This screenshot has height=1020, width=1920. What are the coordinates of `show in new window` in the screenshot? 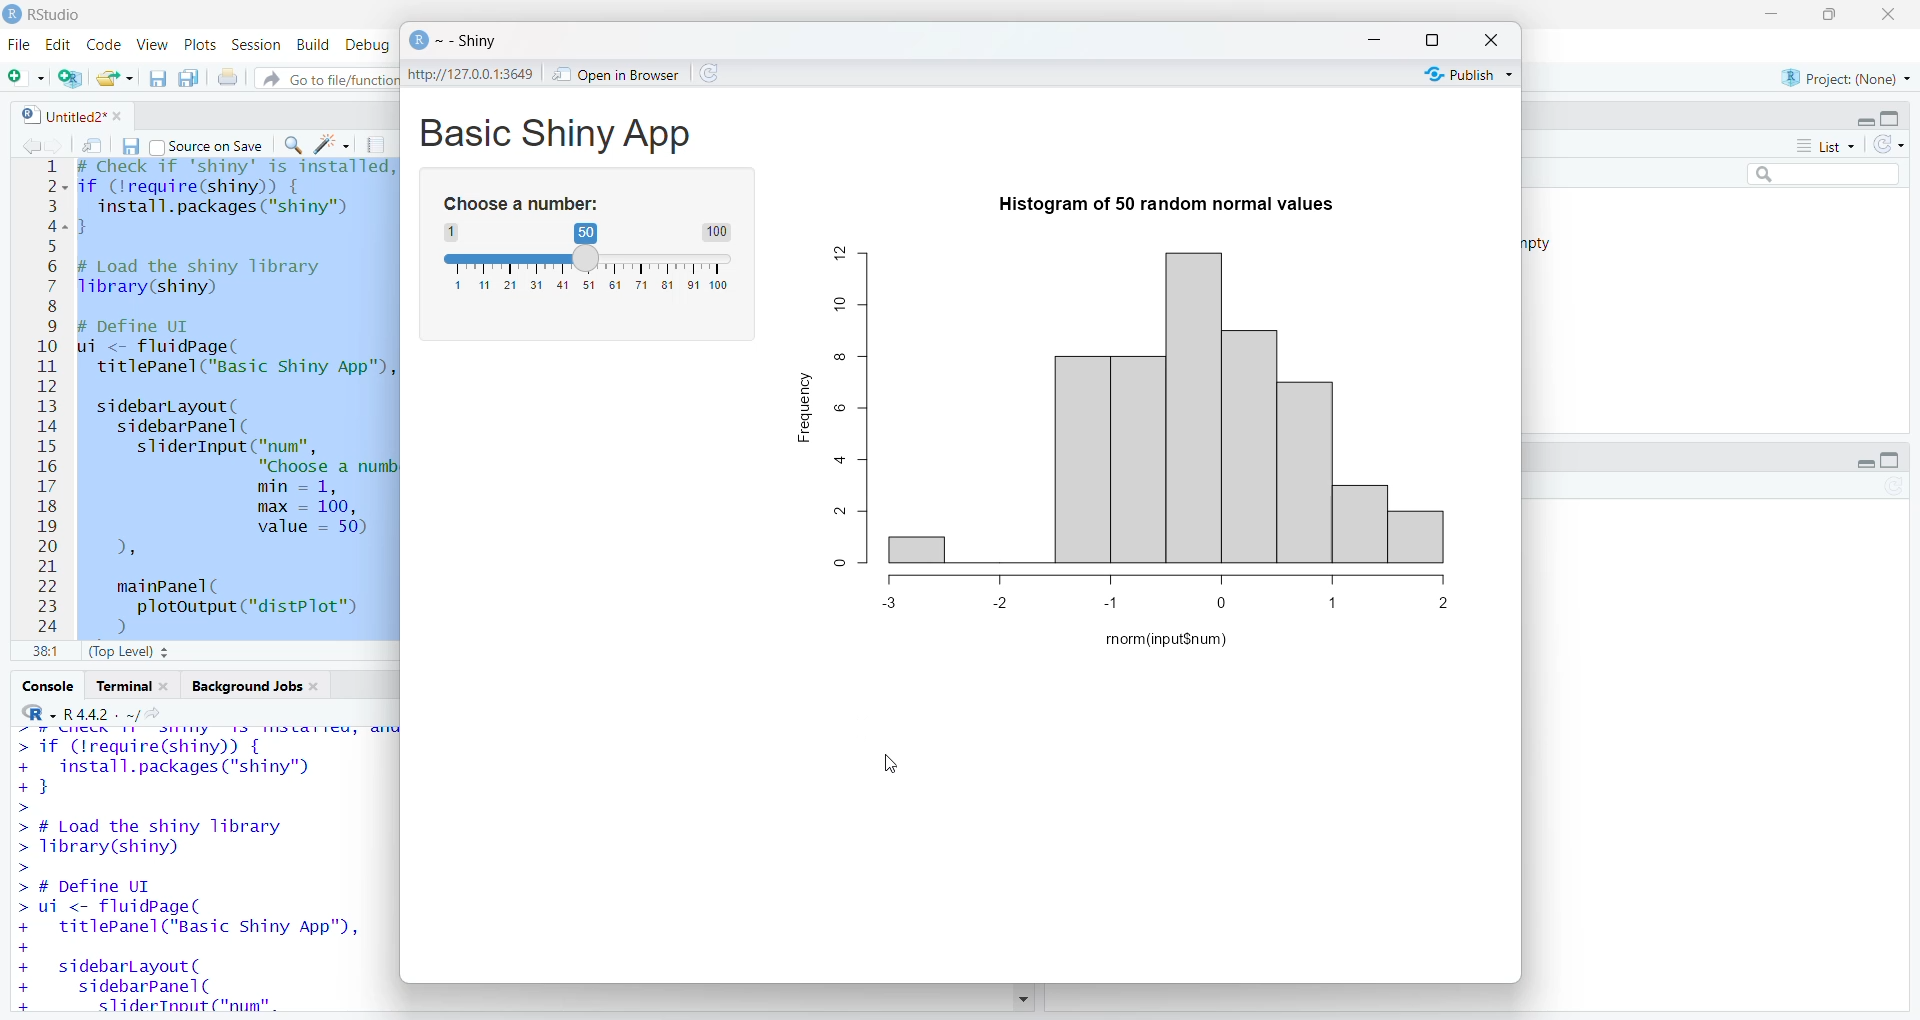 It's located at (92, 146).